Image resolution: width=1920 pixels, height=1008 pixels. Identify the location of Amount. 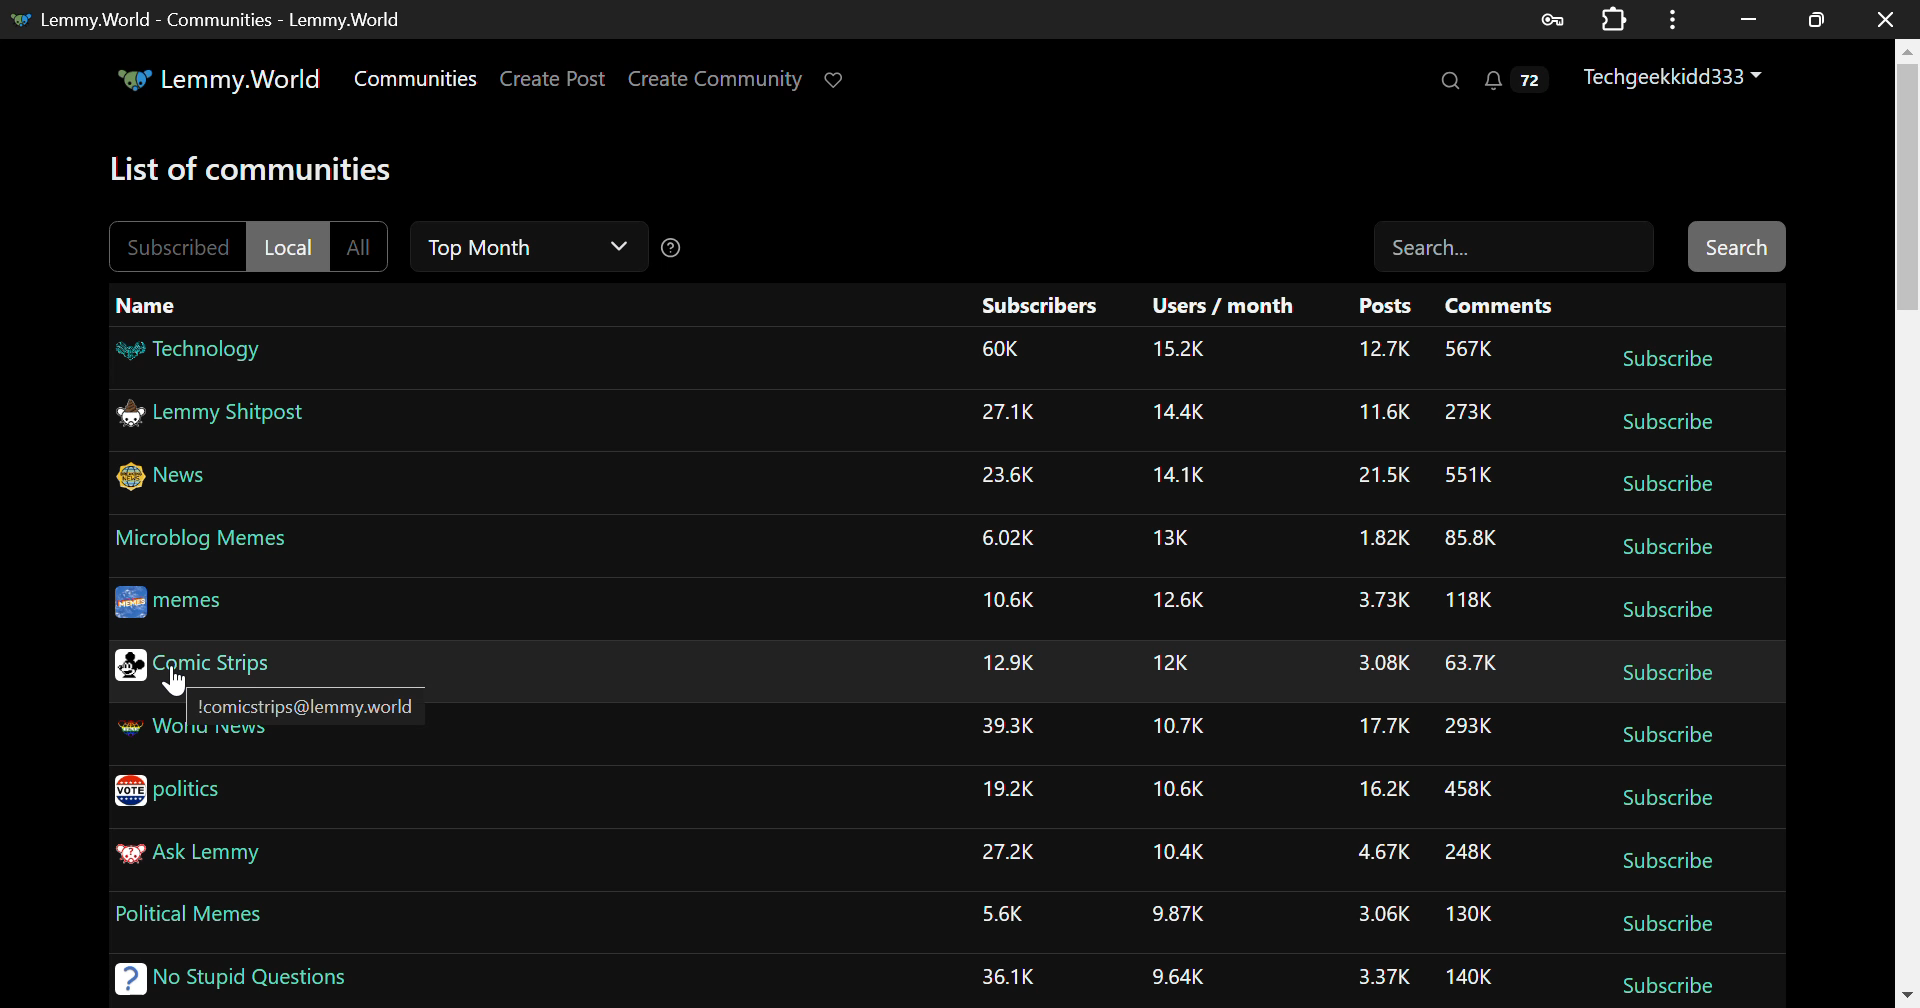
(1386, 352).